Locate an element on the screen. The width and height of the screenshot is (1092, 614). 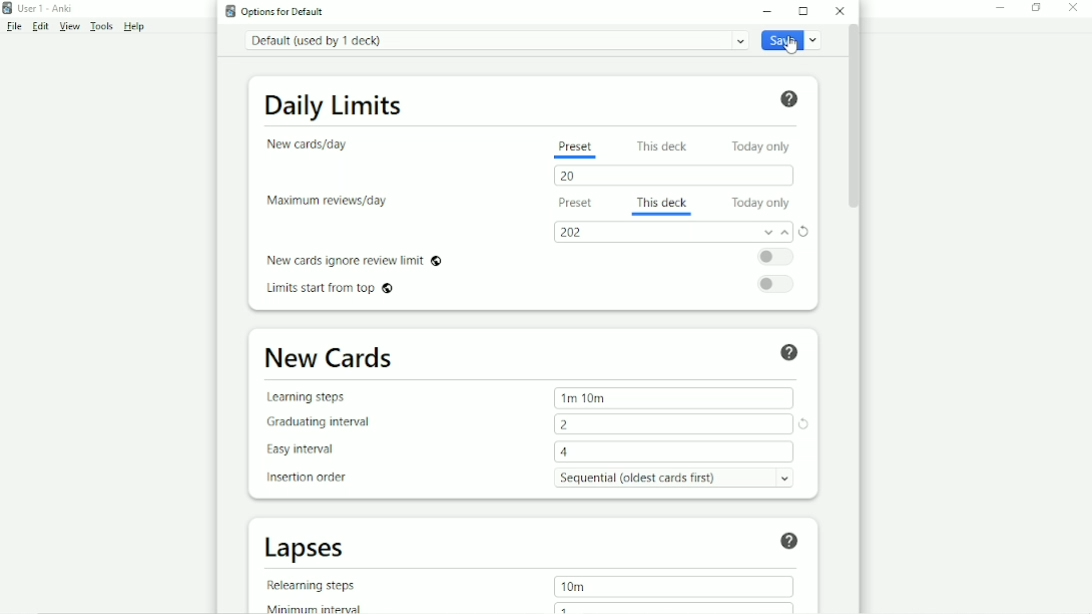
Help is located at coordinates (789, 98).